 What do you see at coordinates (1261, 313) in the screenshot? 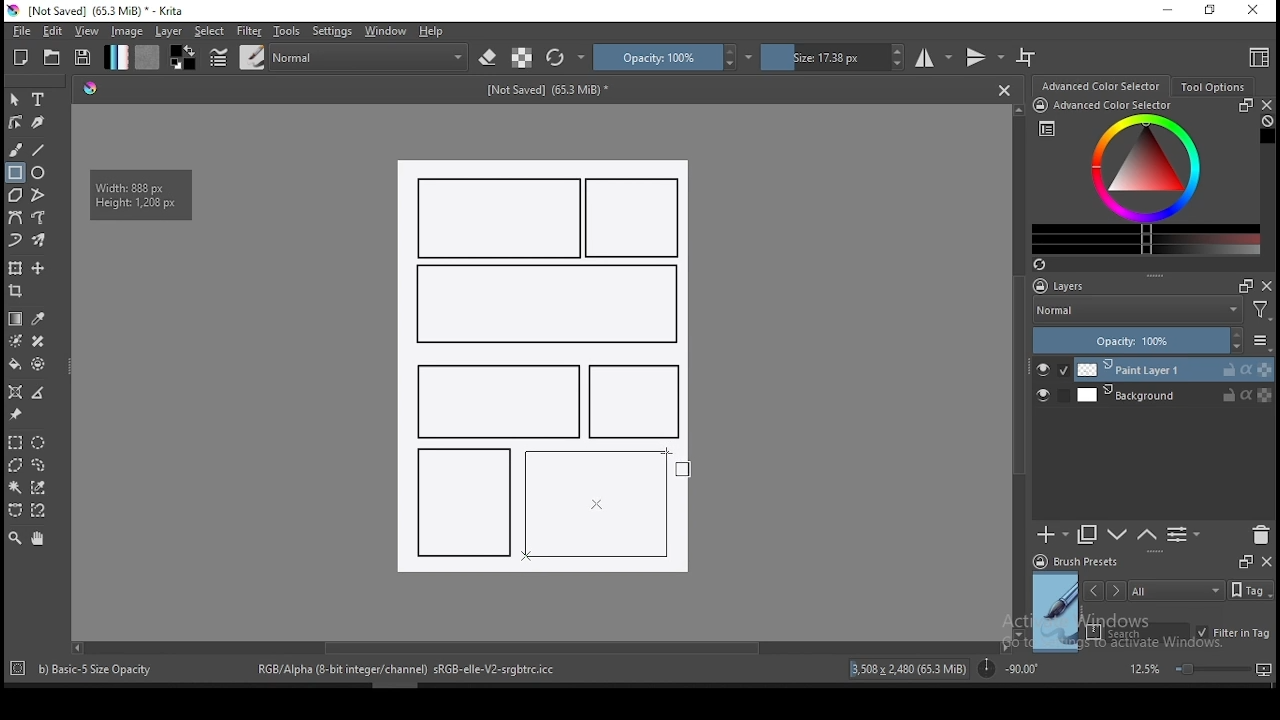
I see `Filter` at bounding box center [1261, 313].